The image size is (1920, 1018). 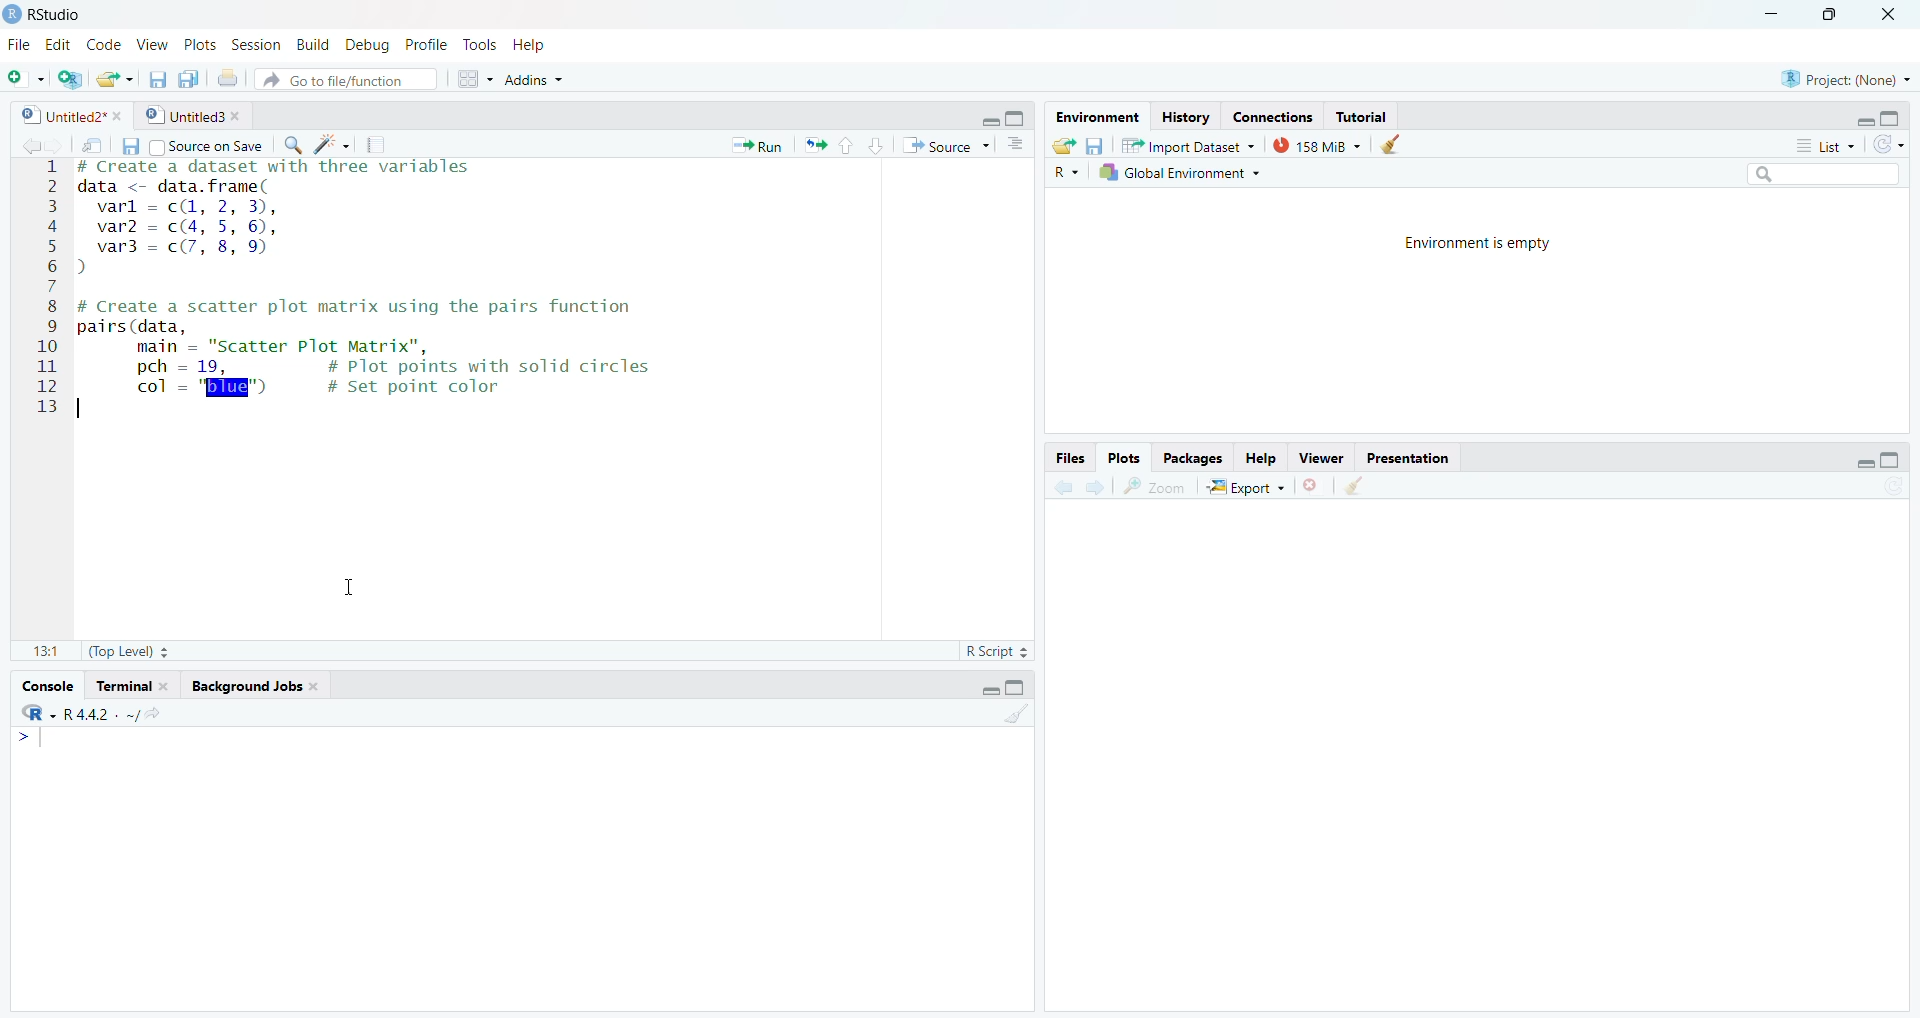 I want to click on Console, so click(x=52, y=682).